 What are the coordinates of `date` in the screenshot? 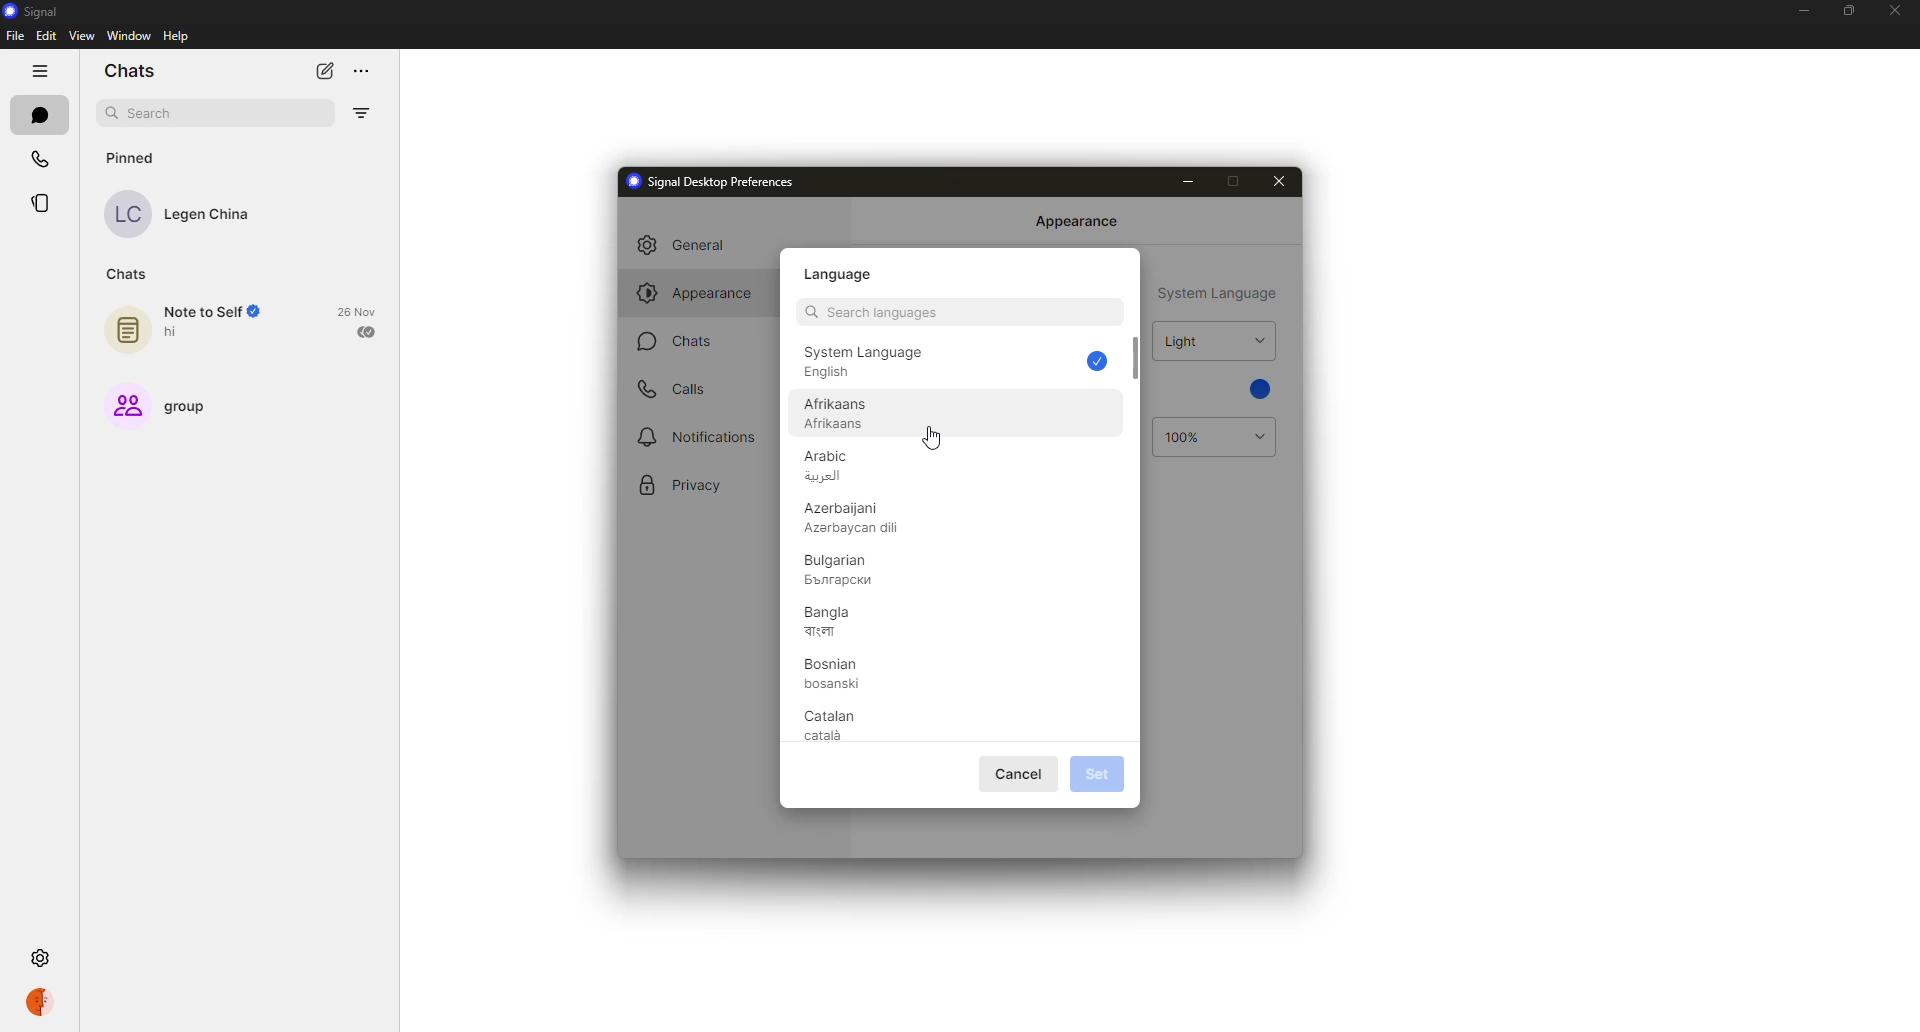 It's located at (357, 310).